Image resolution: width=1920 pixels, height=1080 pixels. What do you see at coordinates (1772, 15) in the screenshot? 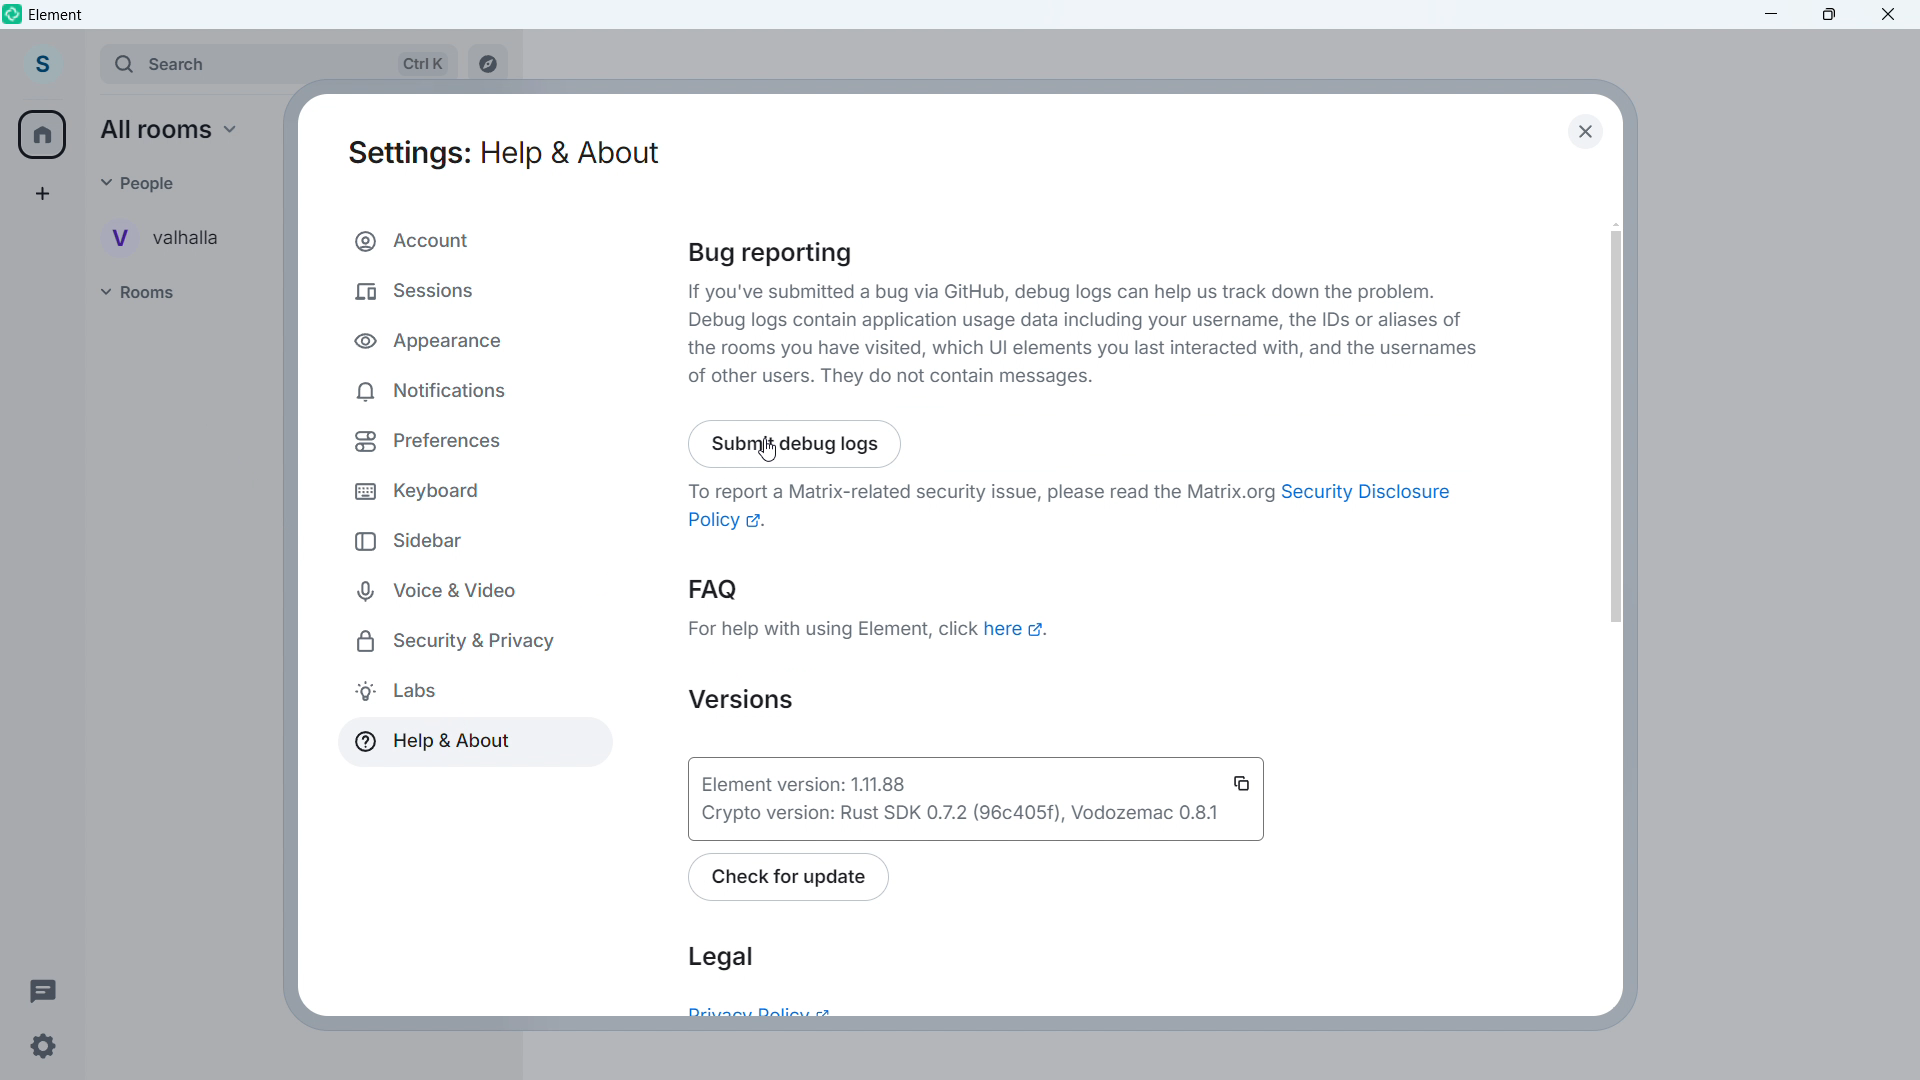
I see `minimise ` at bounding box center [1772, 15].